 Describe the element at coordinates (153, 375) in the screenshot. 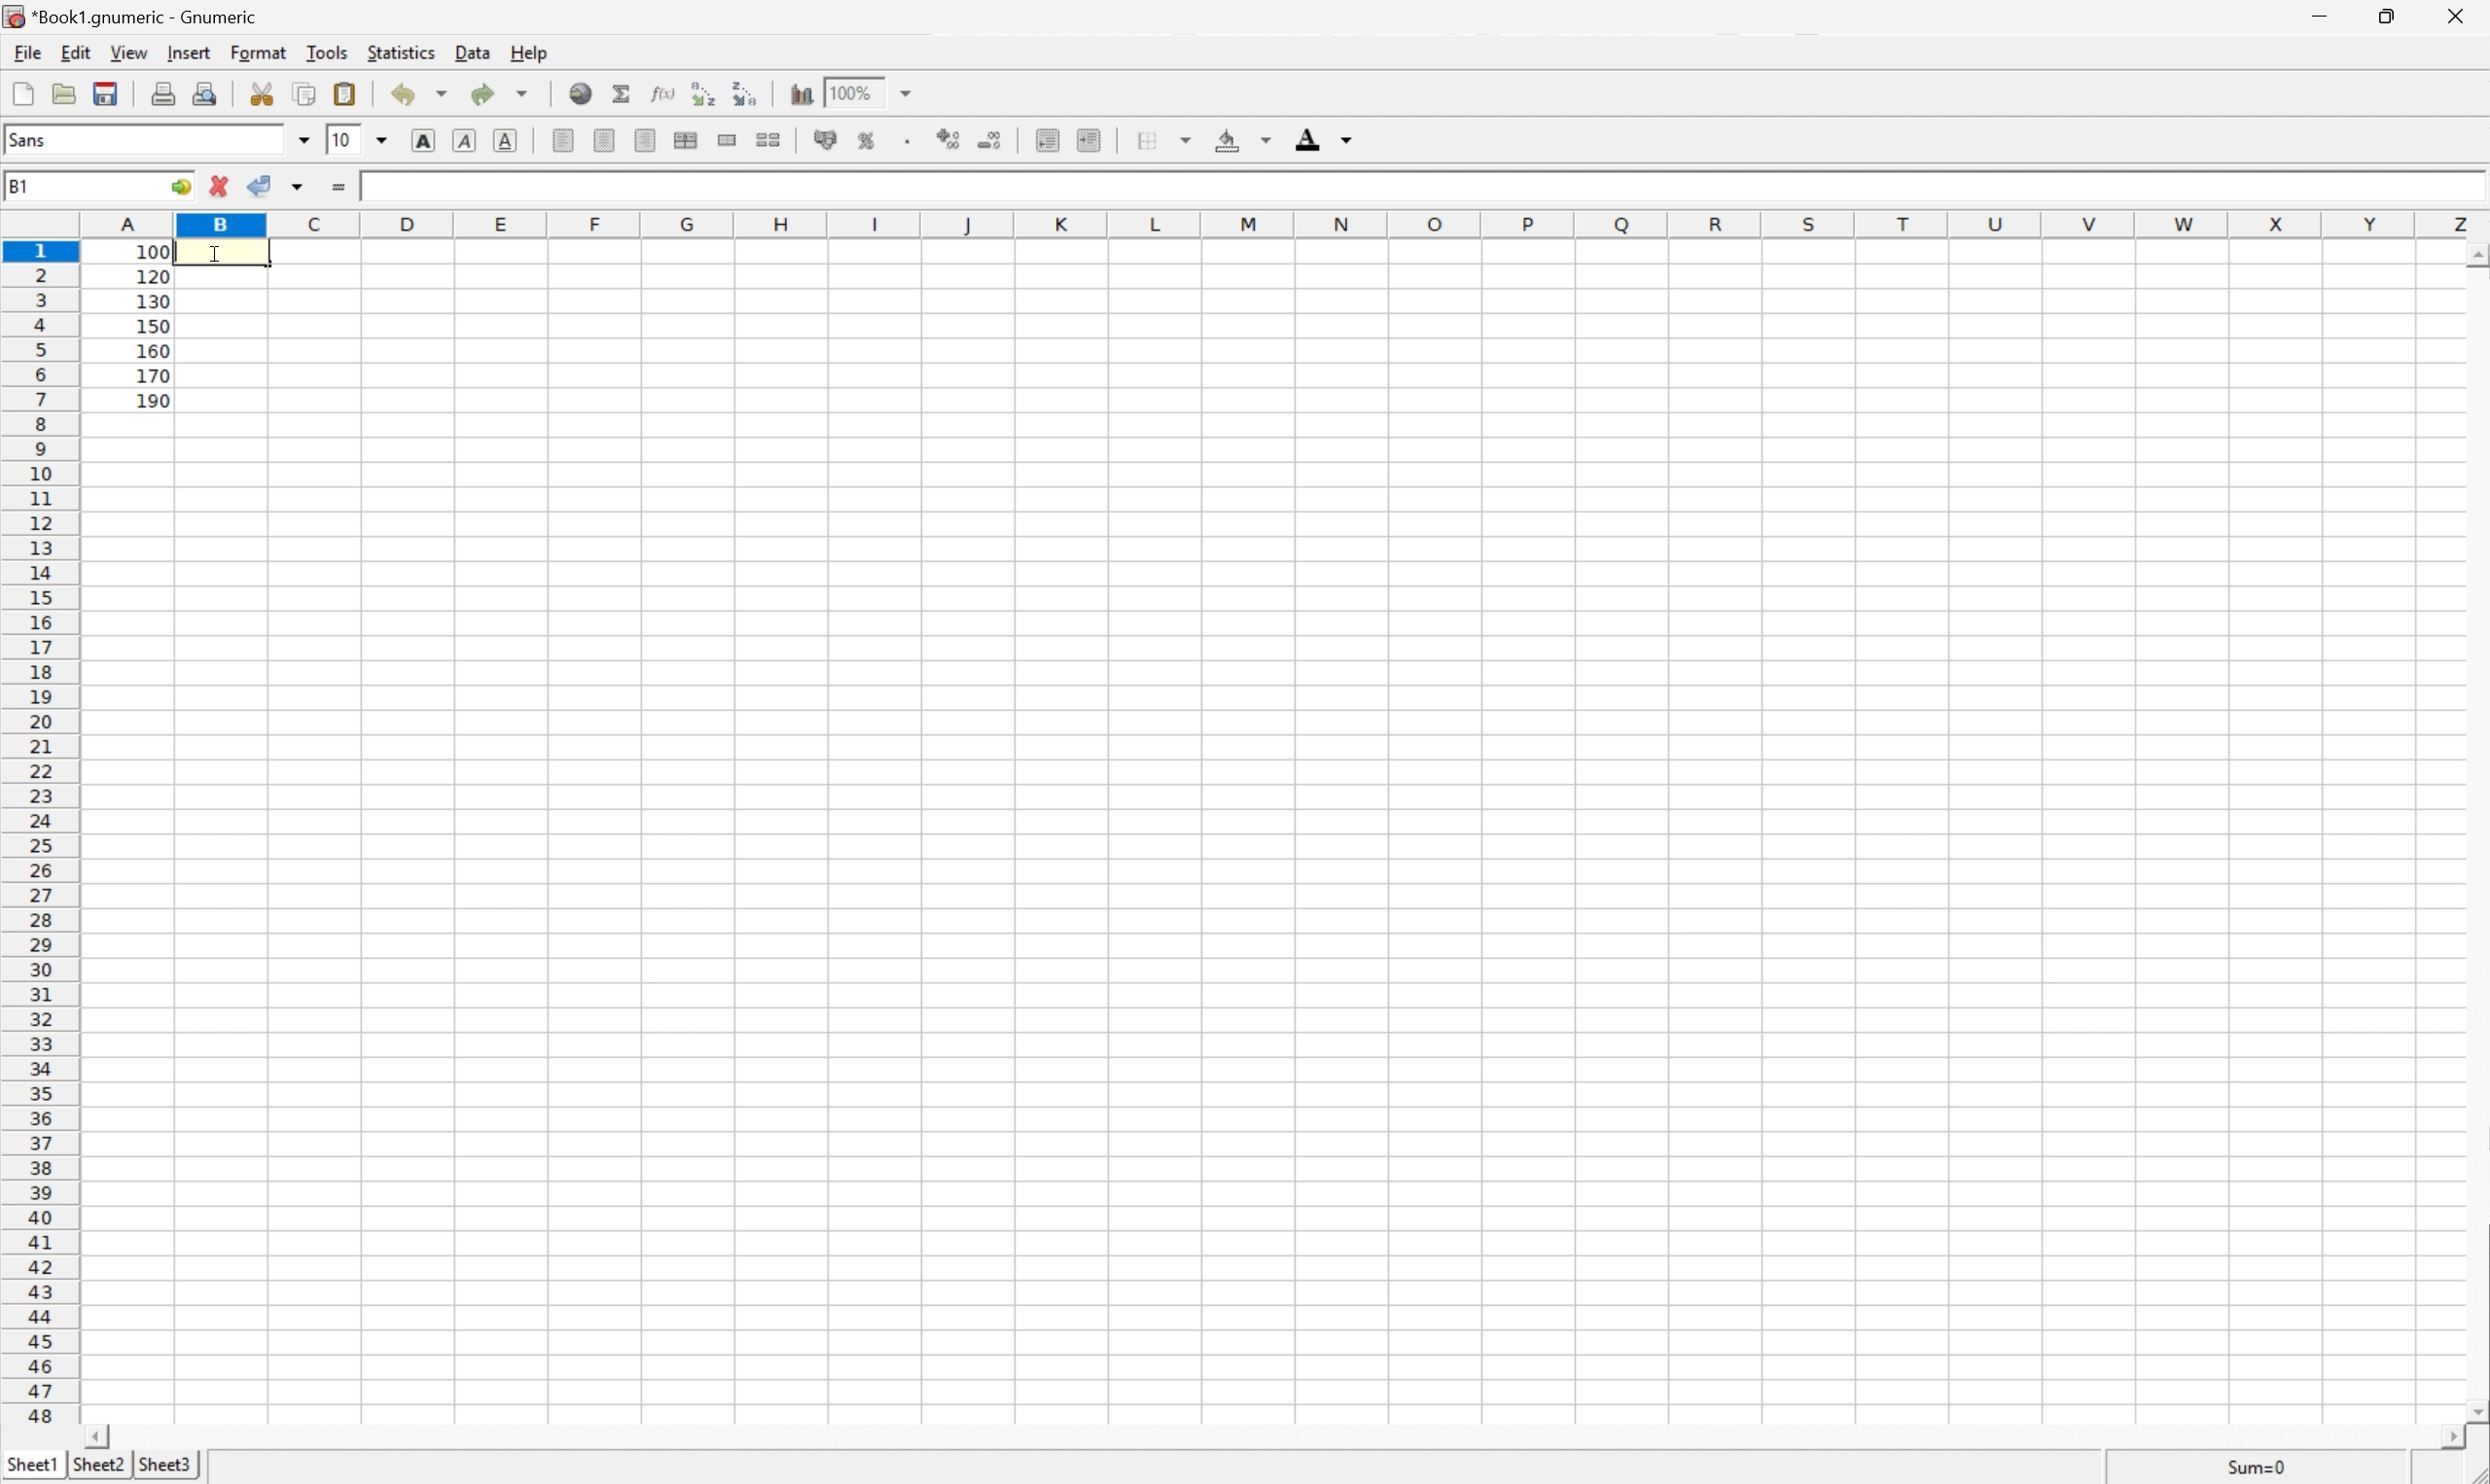

I see `170` at that location.